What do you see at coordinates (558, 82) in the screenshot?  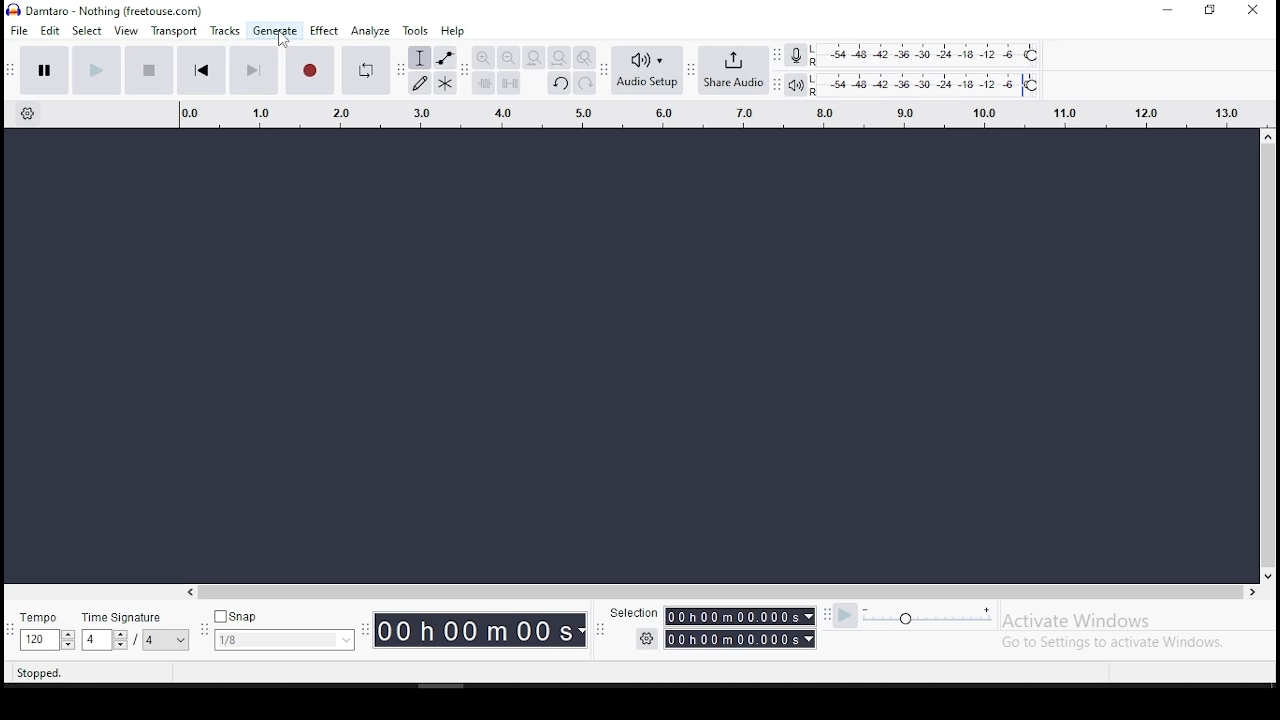 I see `undo` at bounding box center [558, 82].